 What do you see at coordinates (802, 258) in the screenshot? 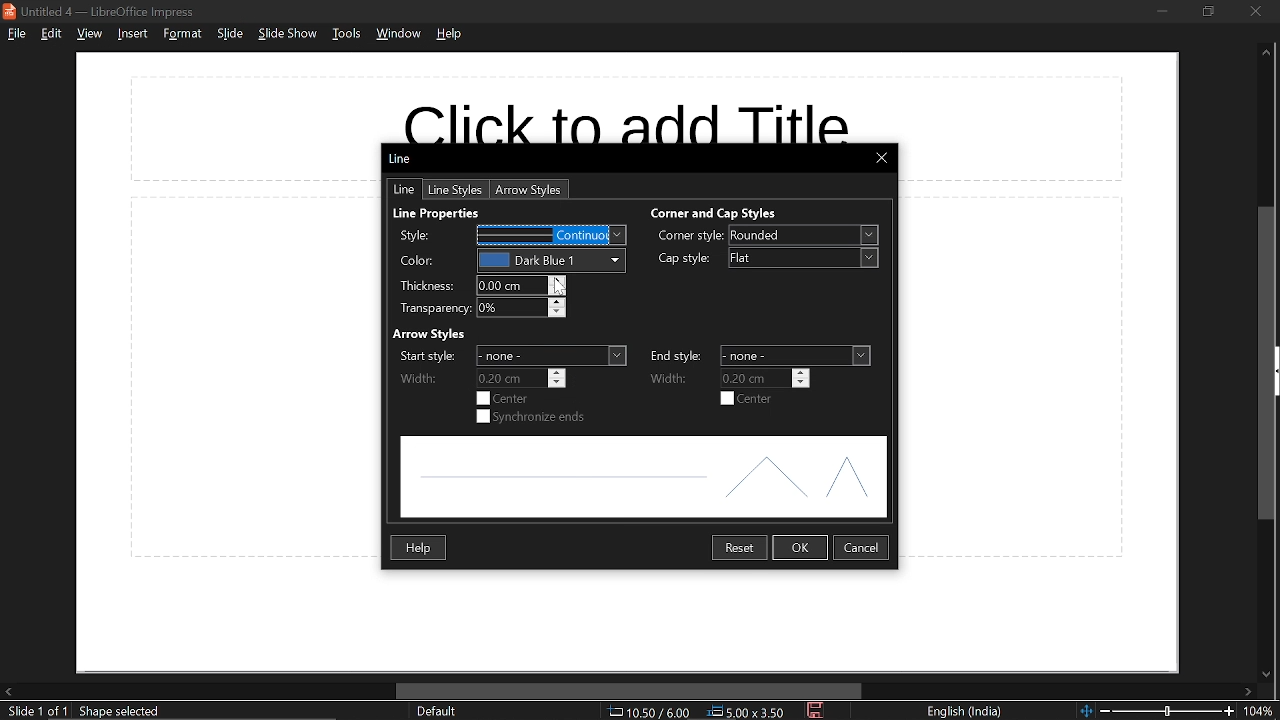
I see `cap style` at bounding box center [802, 258].